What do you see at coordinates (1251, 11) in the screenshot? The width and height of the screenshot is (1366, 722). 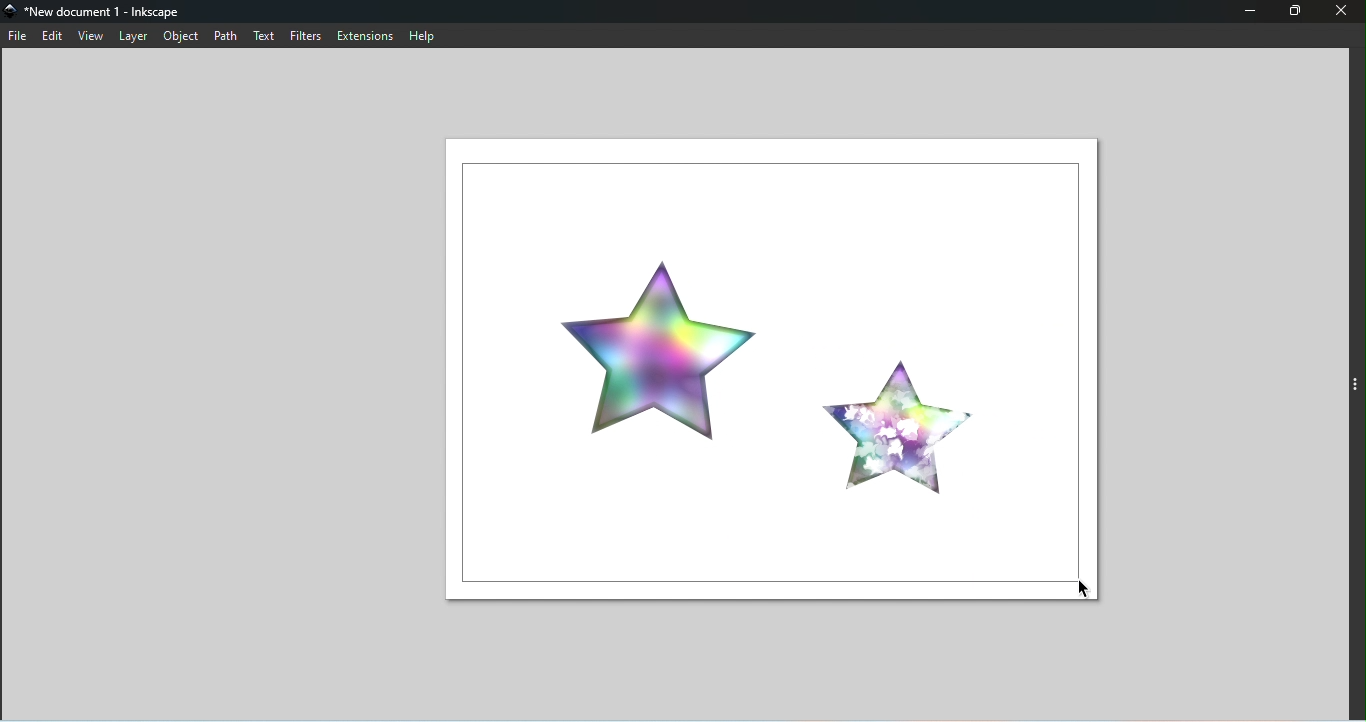 I see `Minimize` at bounding box center [1251, 11].